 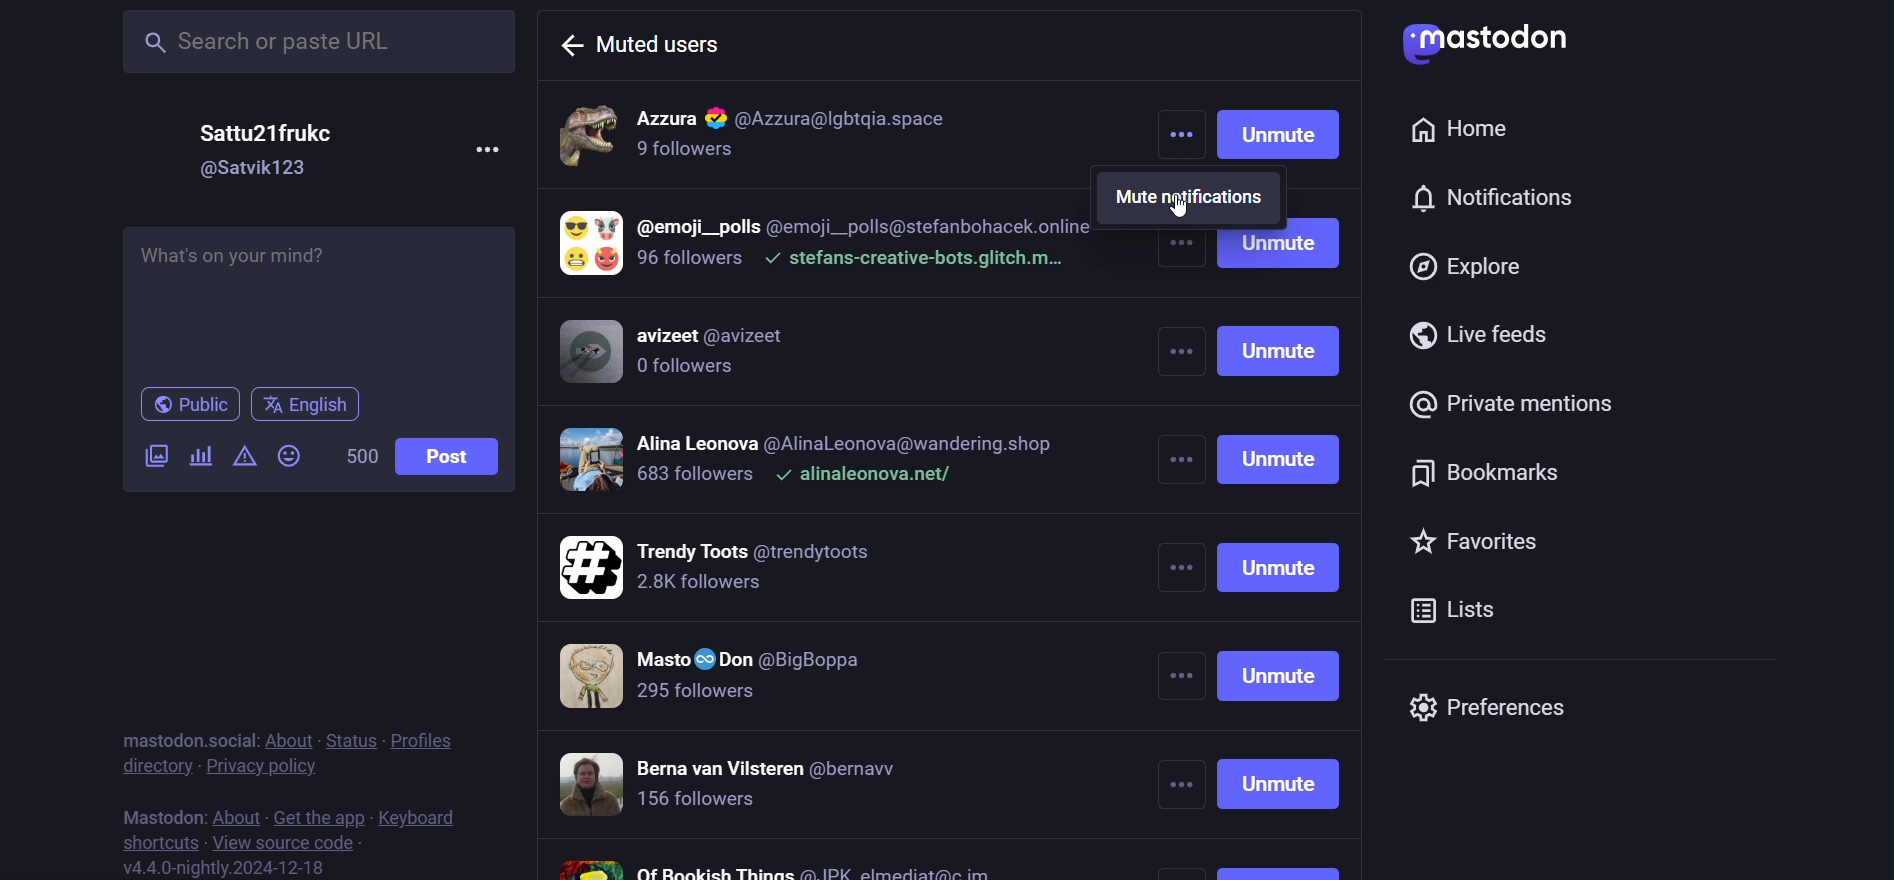 I want to click on muter users 1, so click(x=838, y=130).